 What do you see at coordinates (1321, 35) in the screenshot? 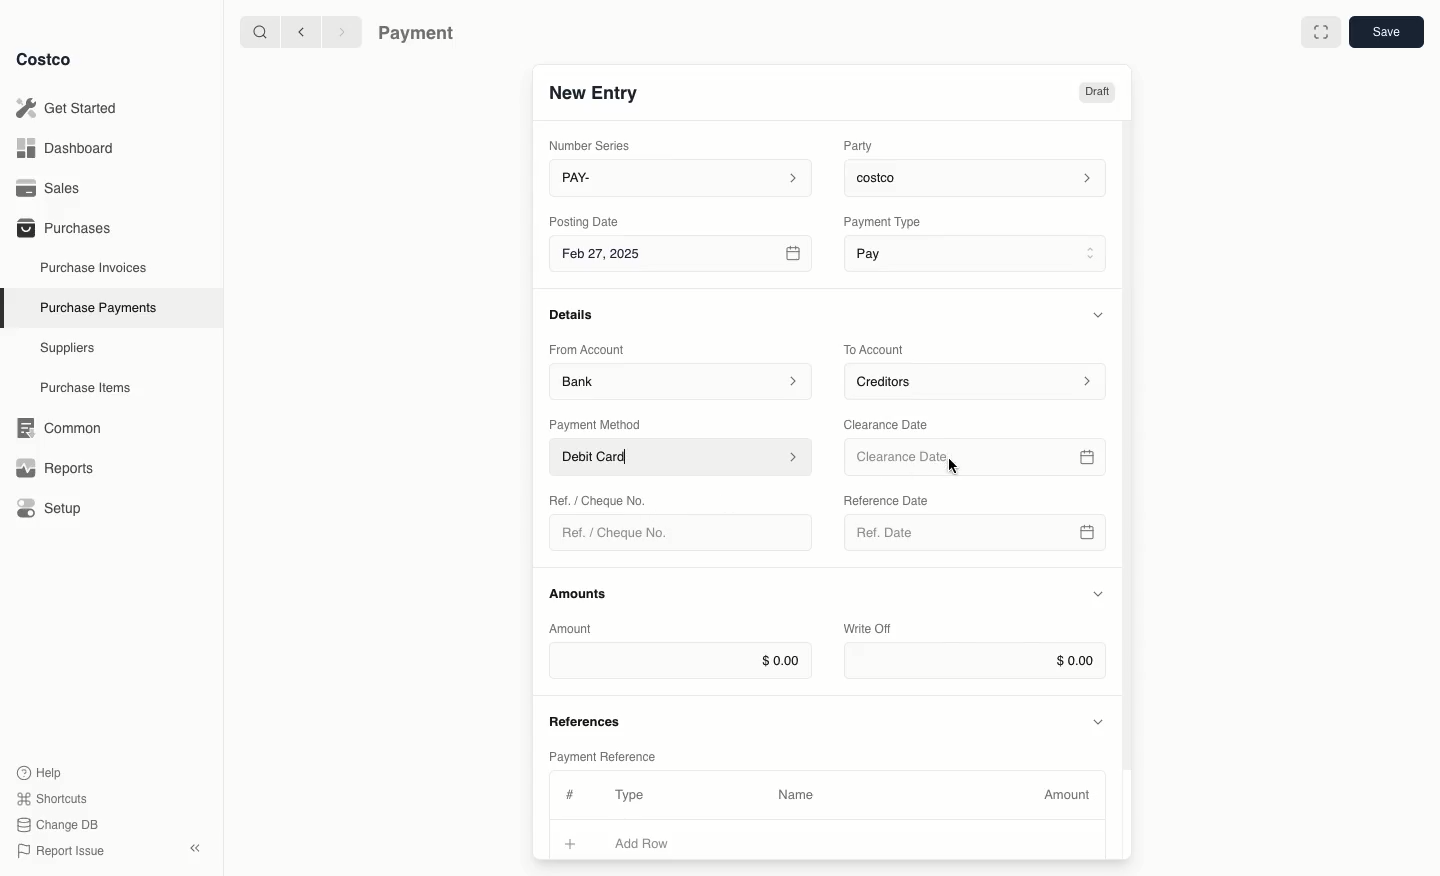
I see `Full width toggle` at bounding box center [1321, 35].